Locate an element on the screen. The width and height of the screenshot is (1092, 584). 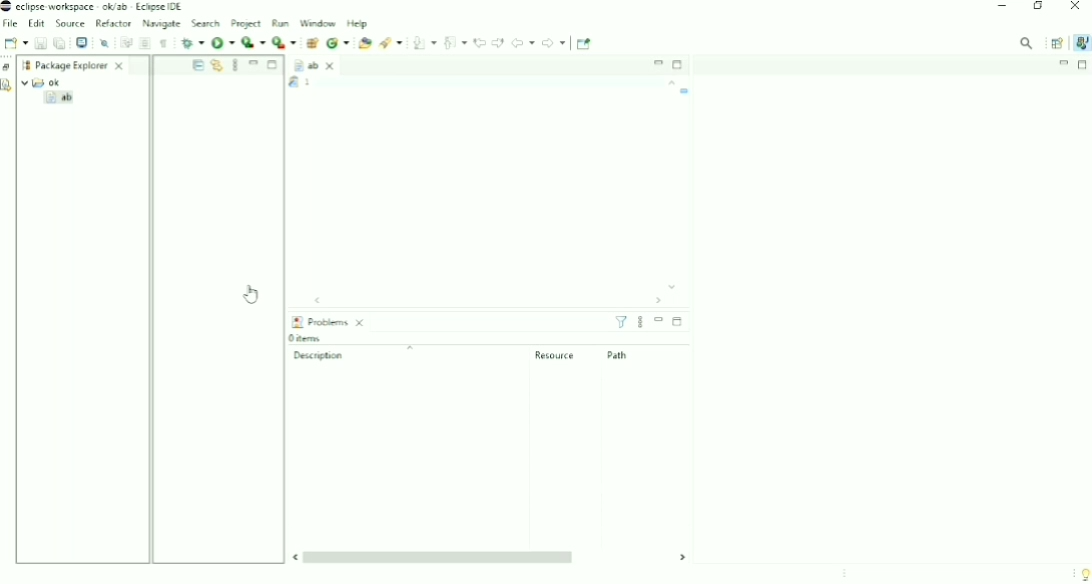
Search is located at coordinates (206, 22).